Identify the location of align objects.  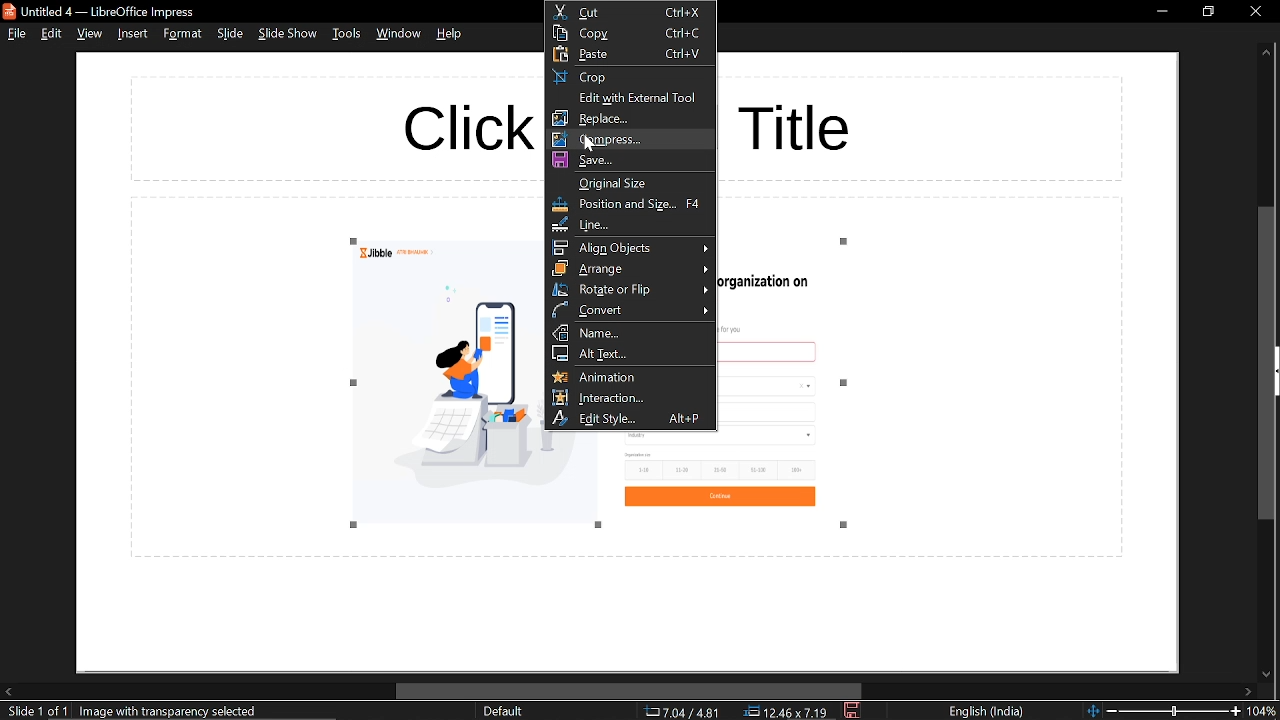
(630, 247).